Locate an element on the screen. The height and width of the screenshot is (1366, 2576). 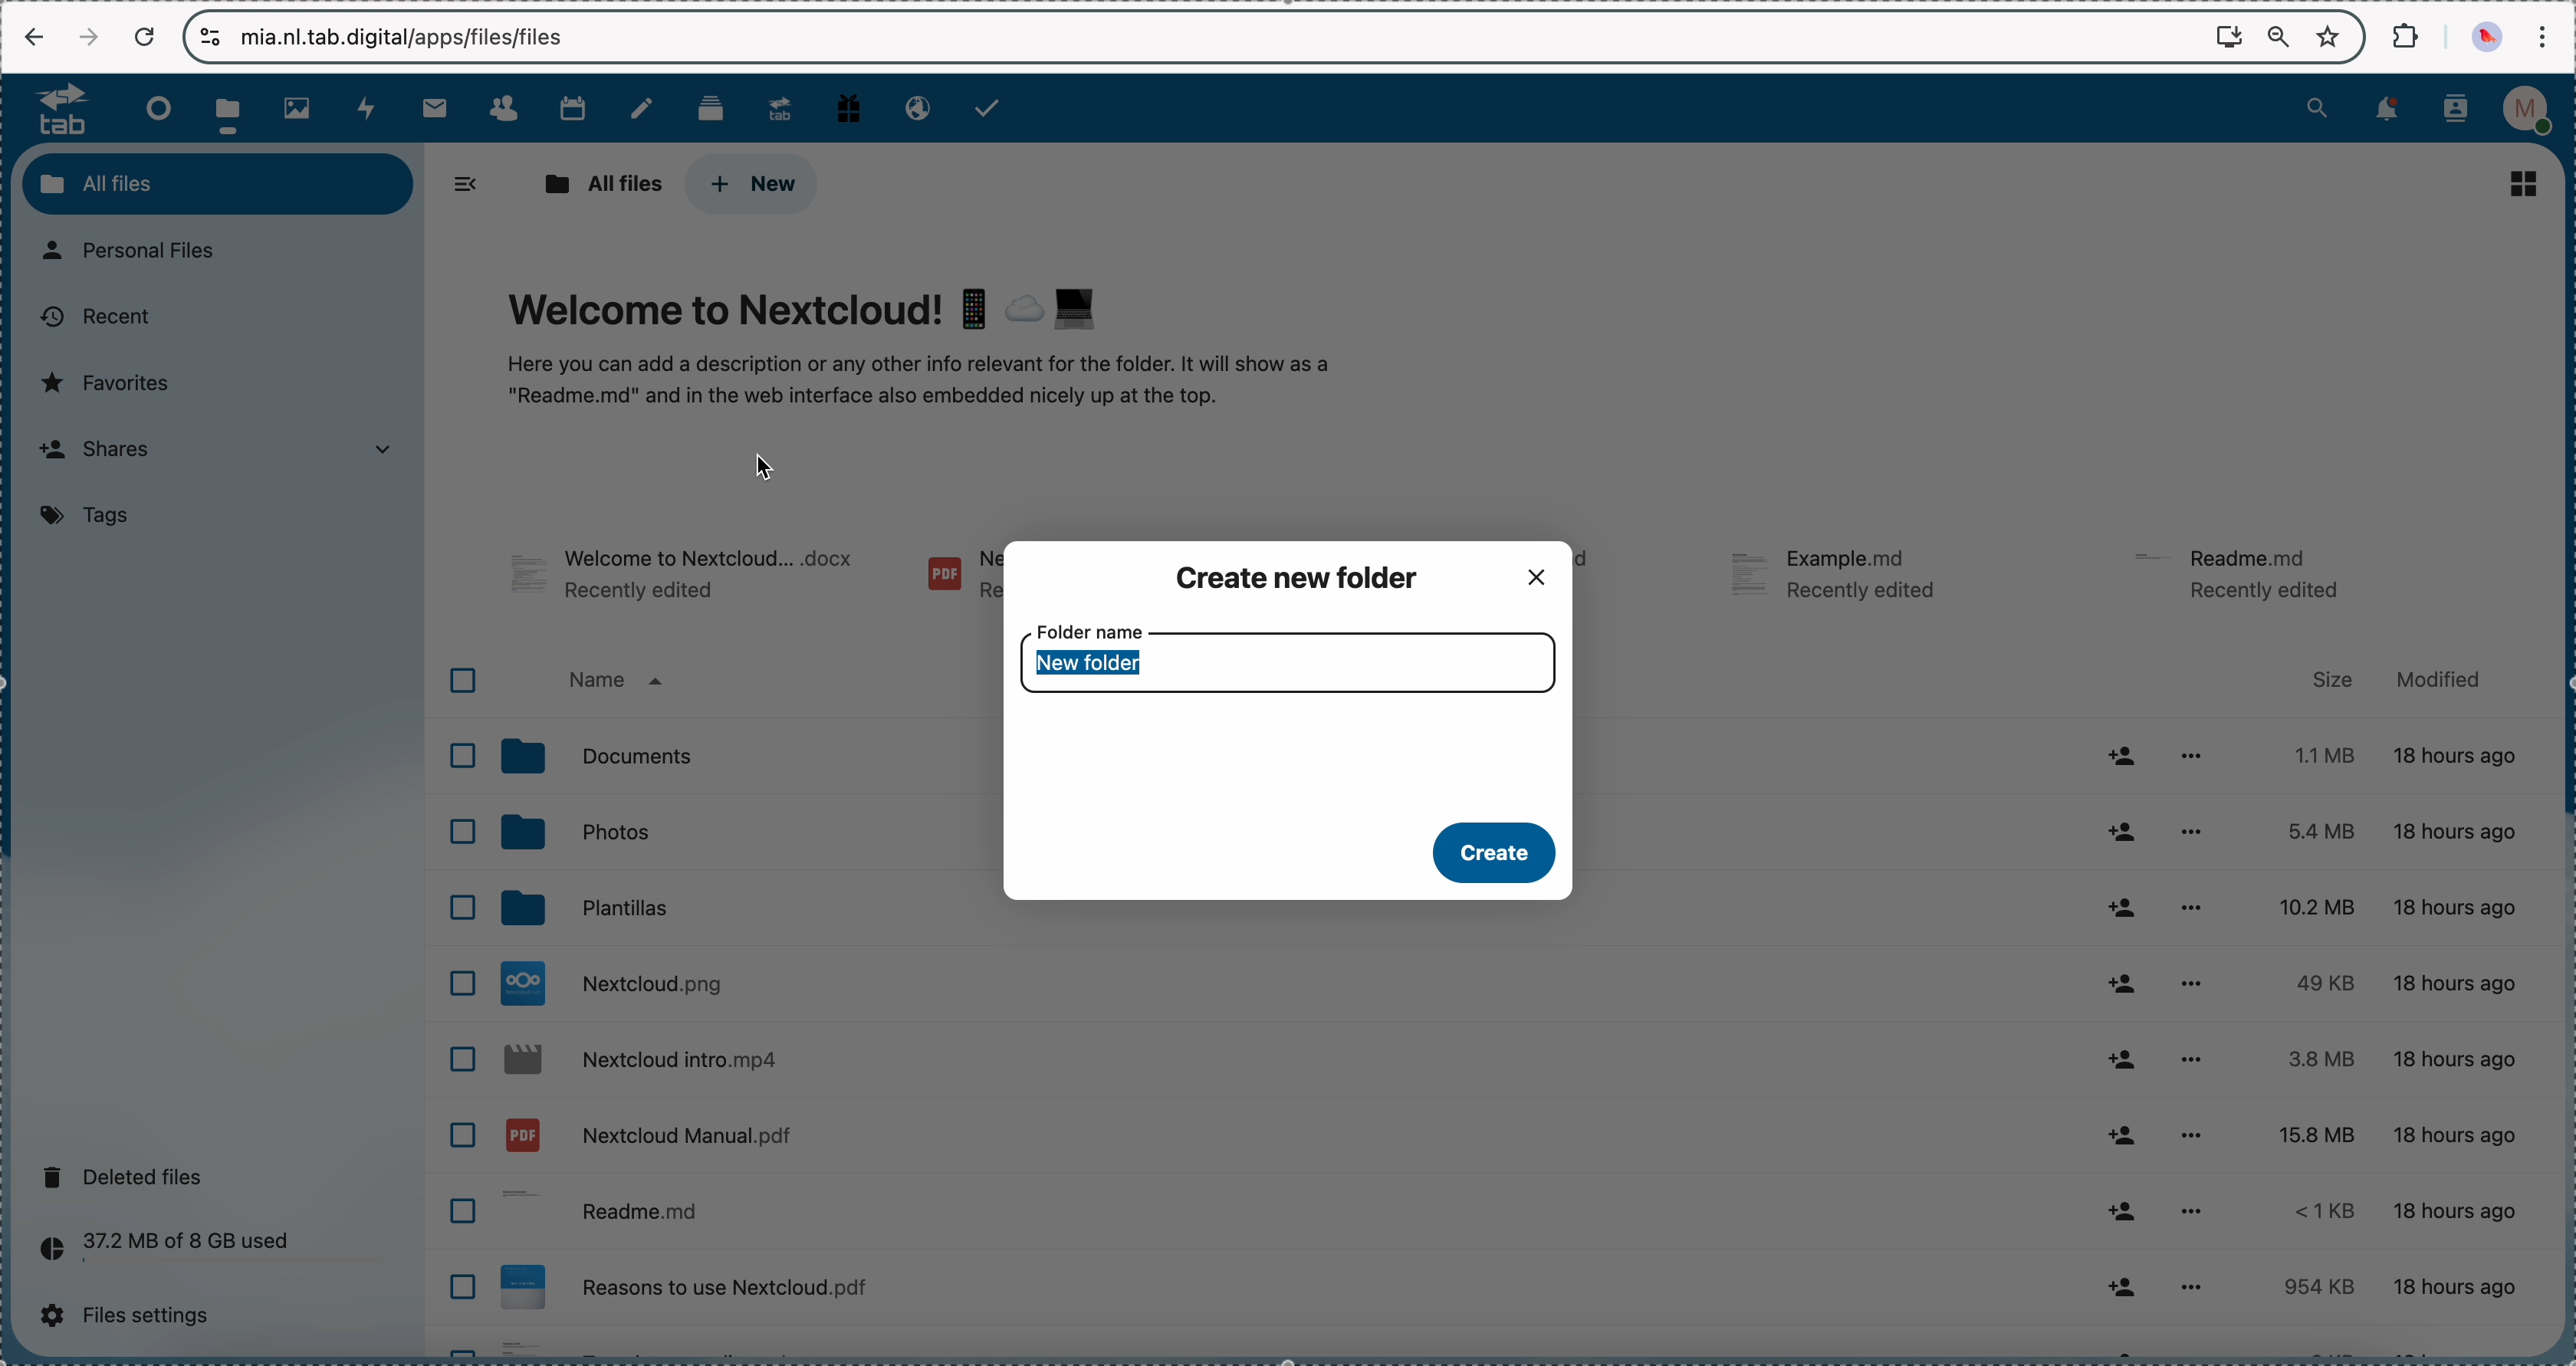
navigate foward is located at coordinates (88, 37).